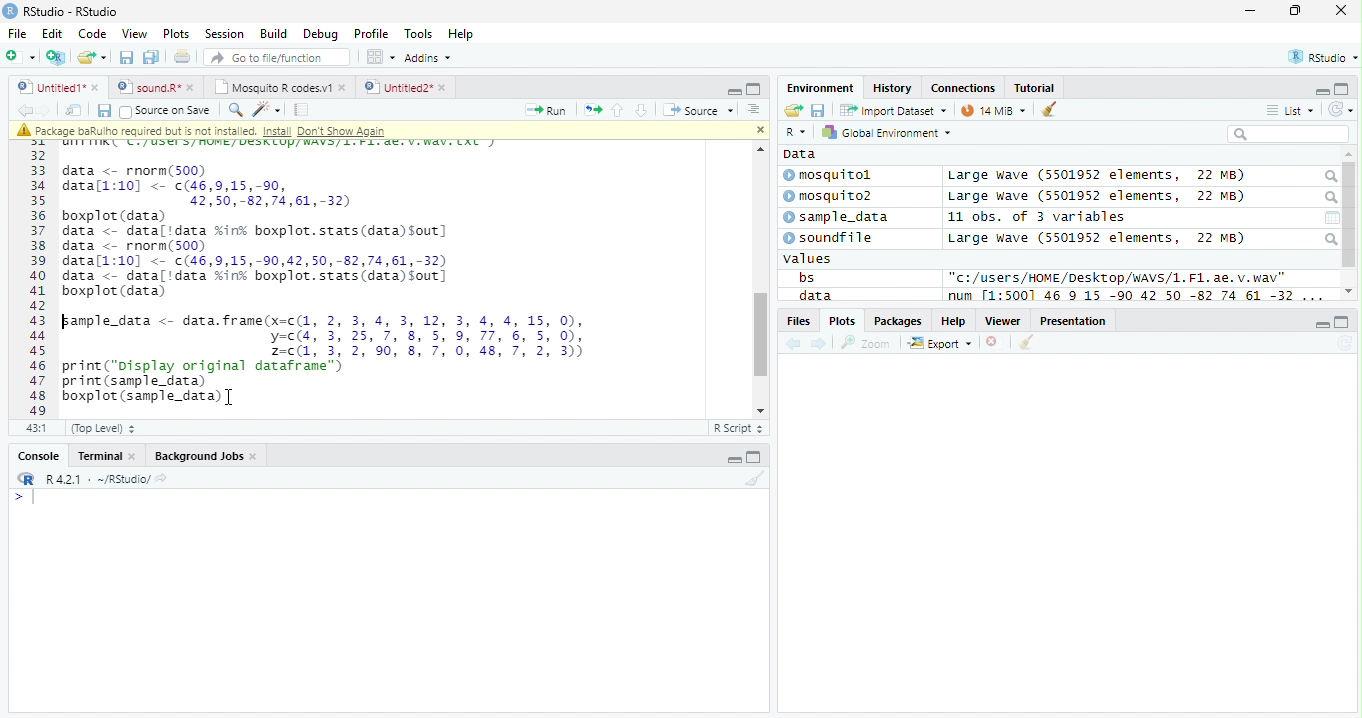  Describe the element at coordinates (884, 131) in the screenshot. I see `Global Environment` at that location.